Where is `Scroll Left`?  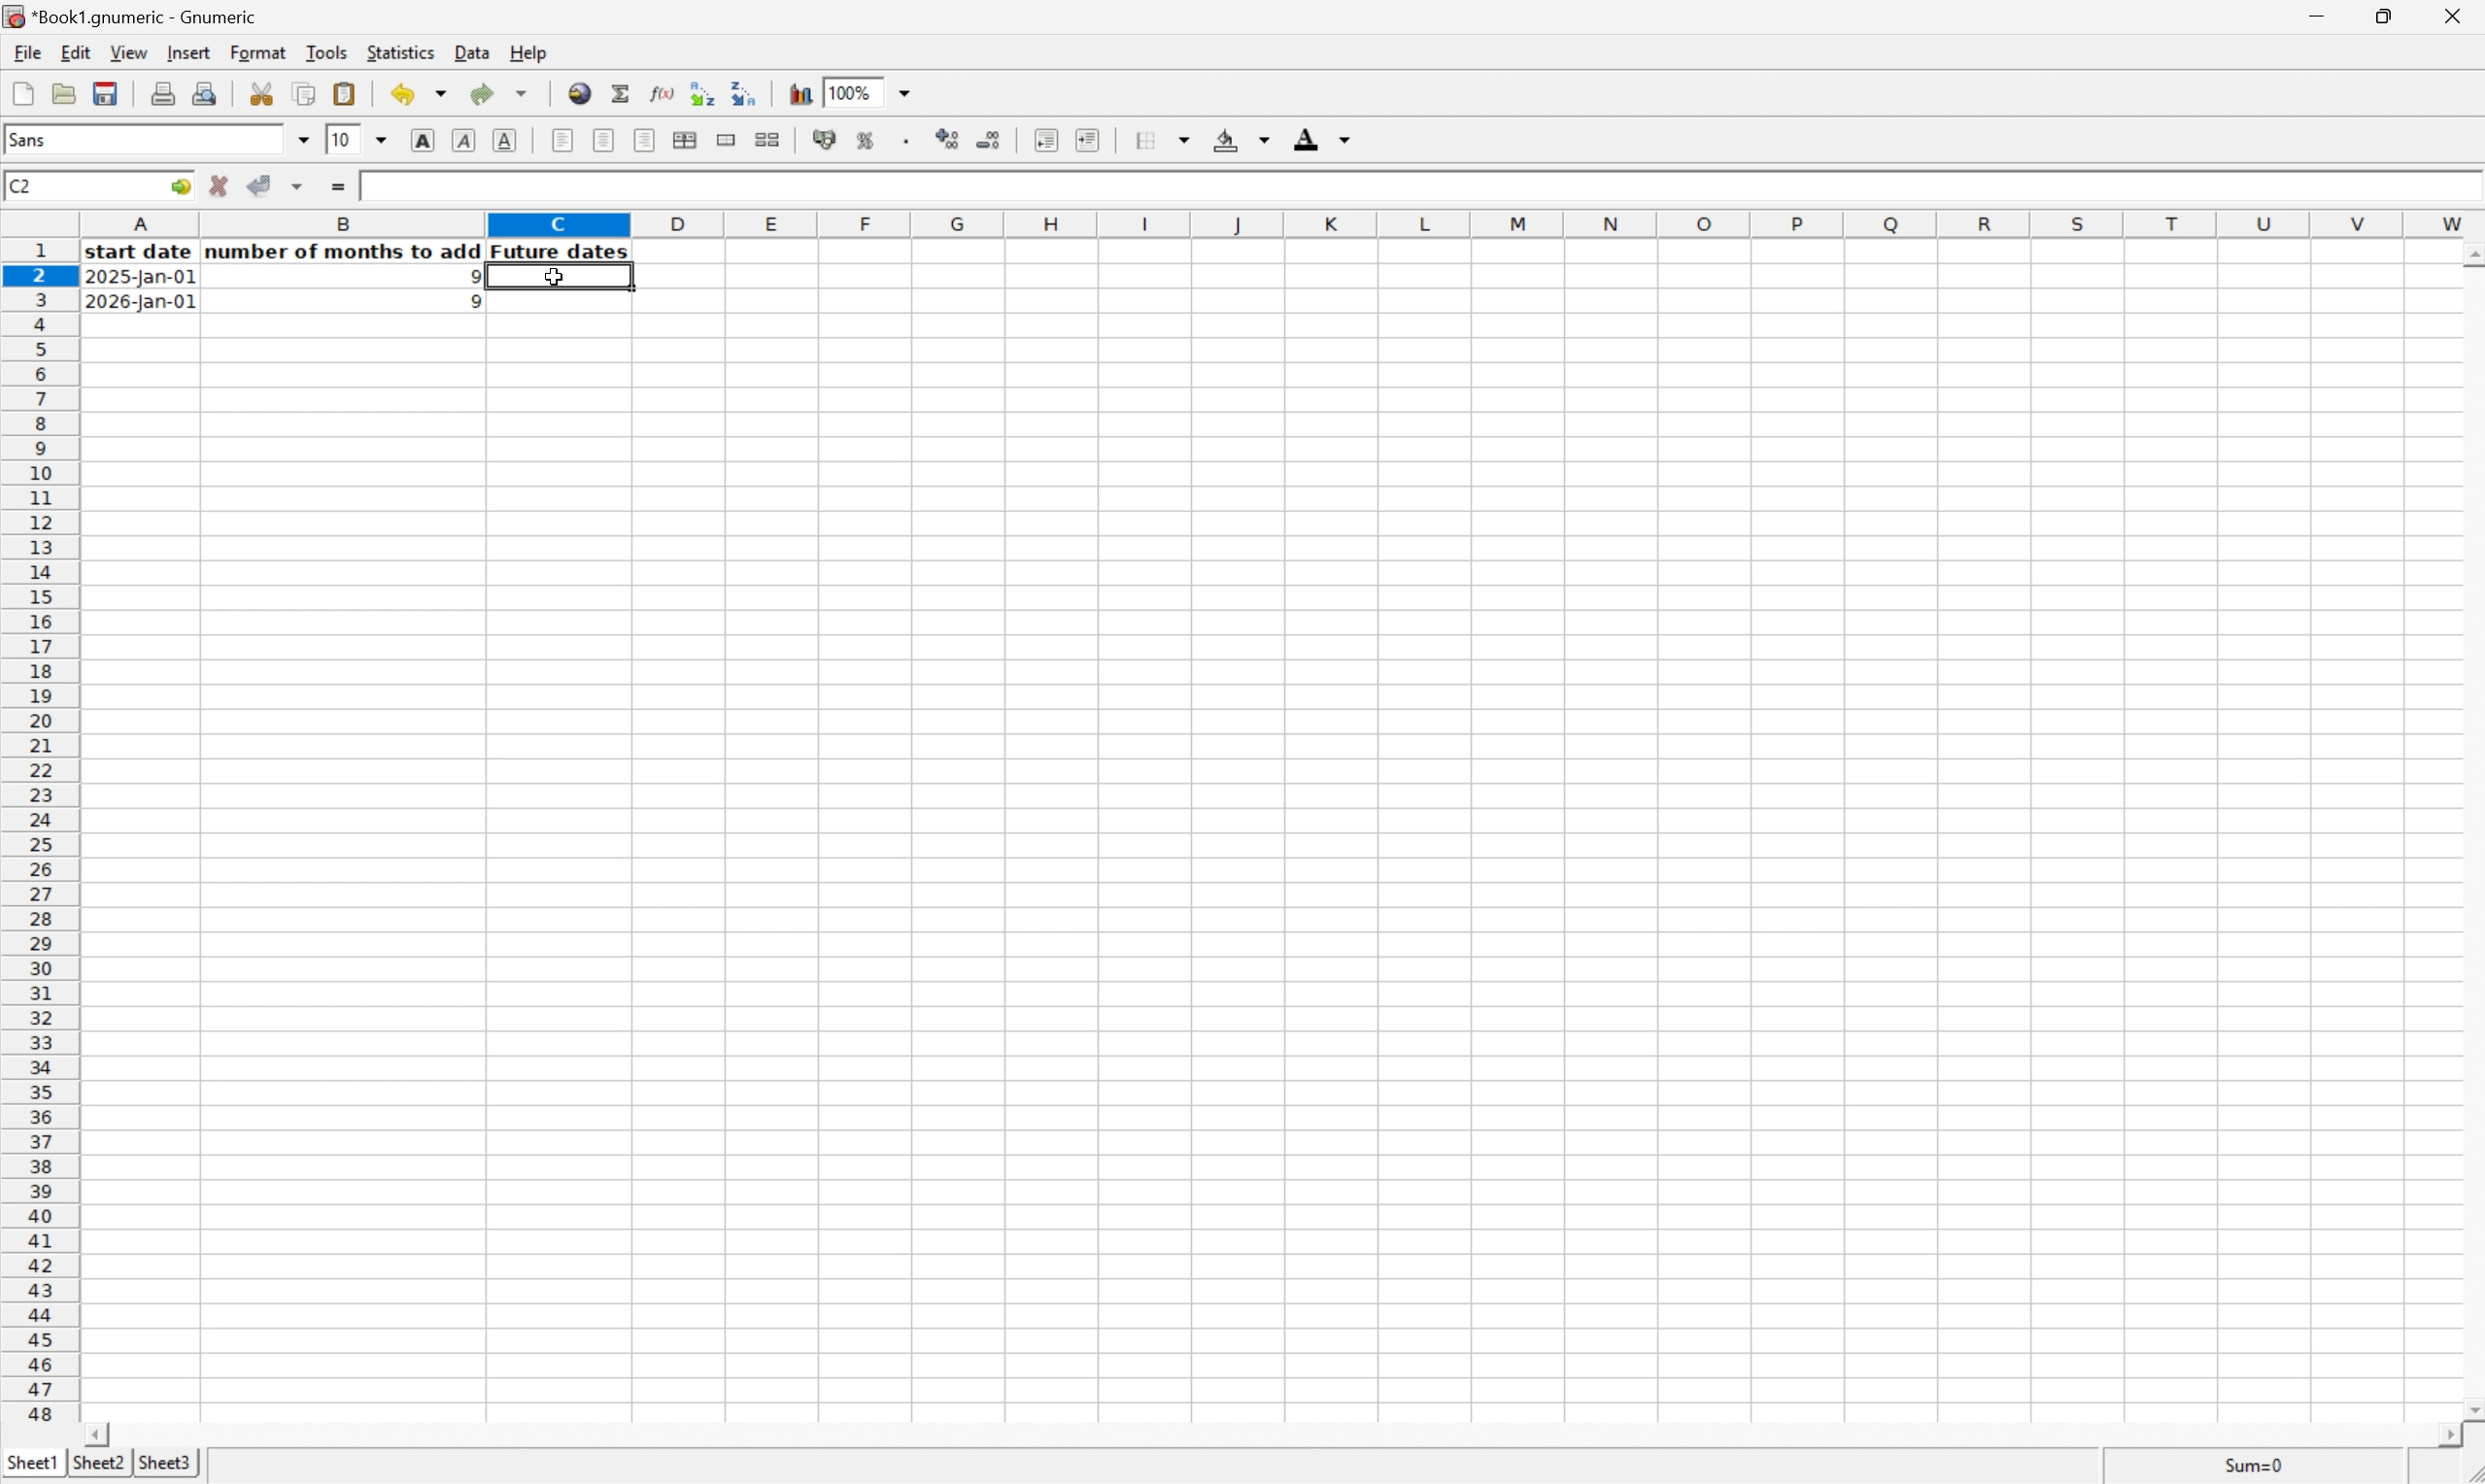 Scroll Left is located at coordinates (101, 1433).